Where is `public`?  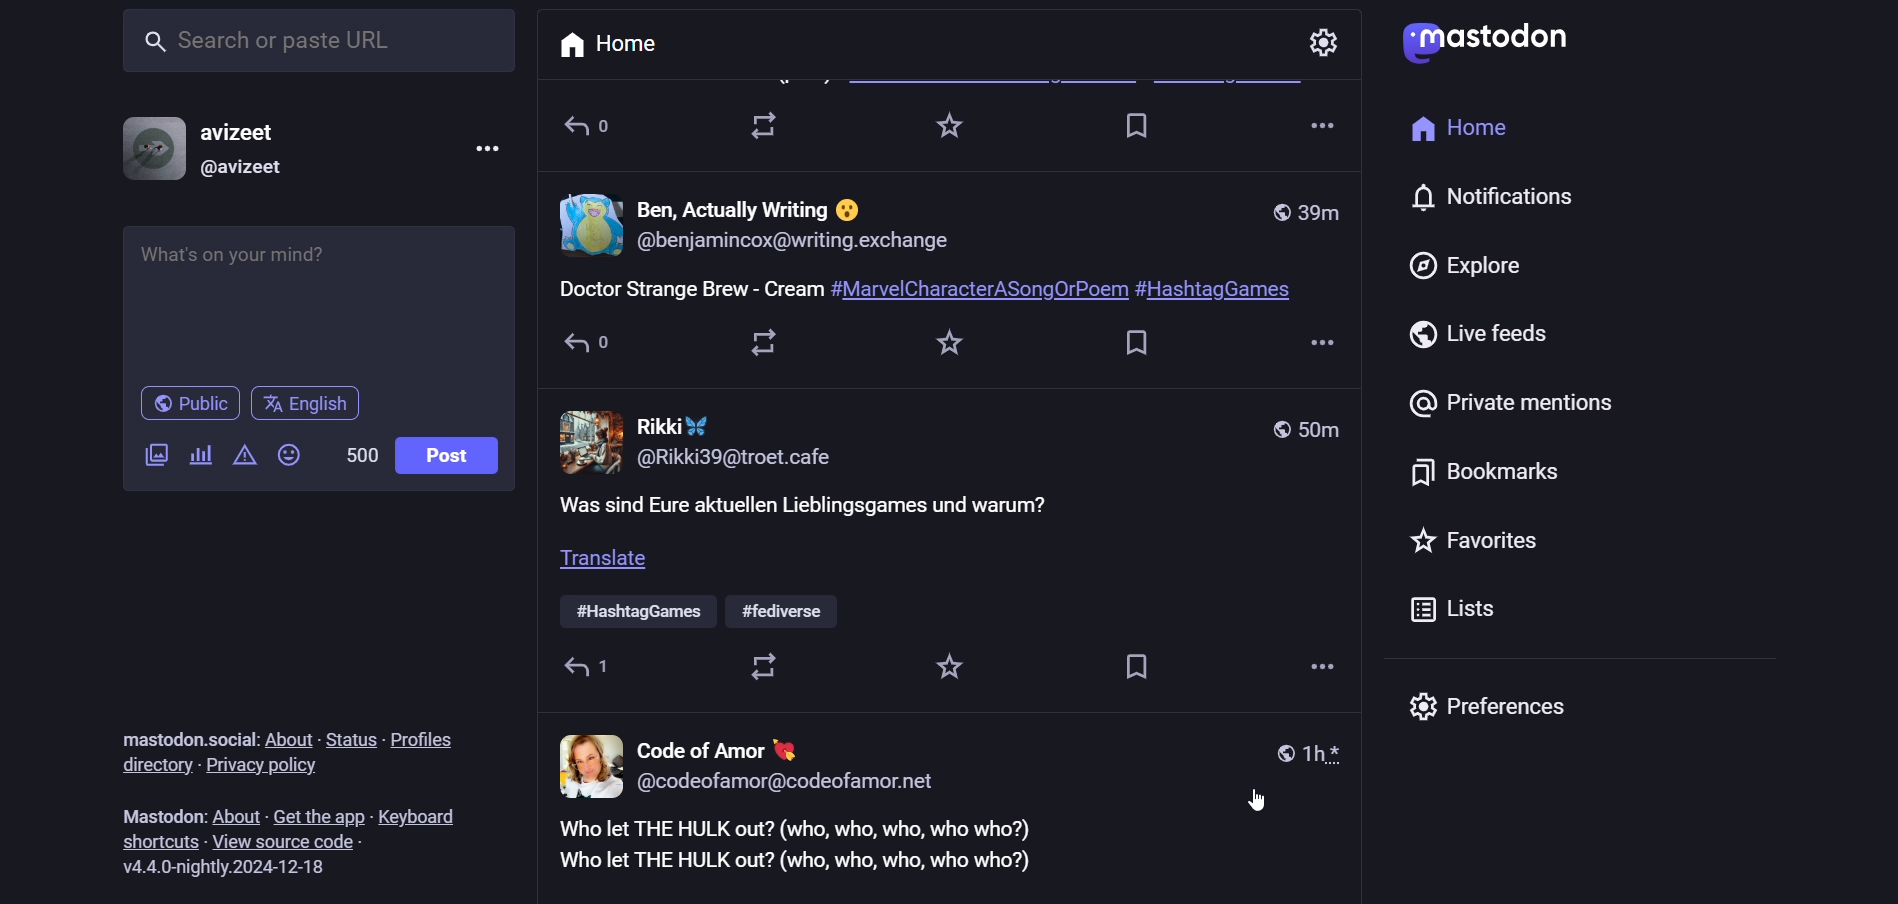
public is located at coordinates (191, 404).